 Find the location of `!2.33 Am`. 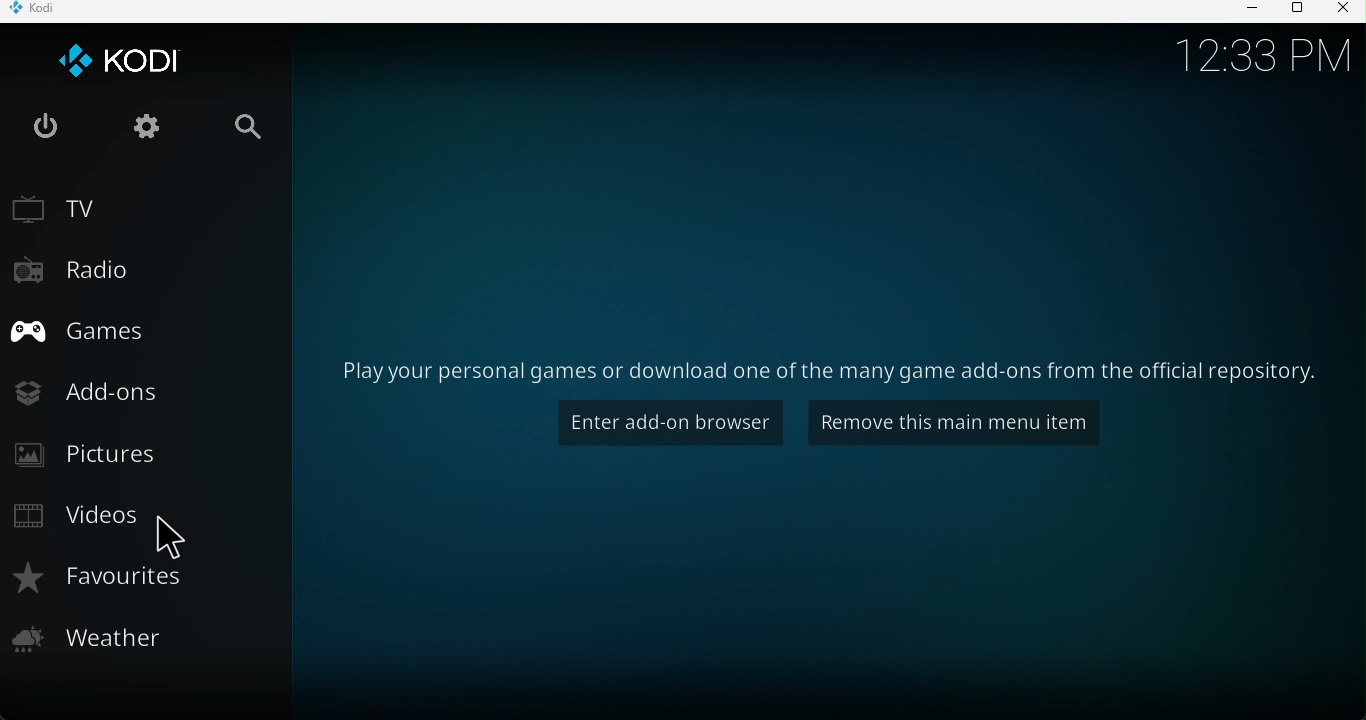

!2.33 Am is located at coordinates (1266, 60).